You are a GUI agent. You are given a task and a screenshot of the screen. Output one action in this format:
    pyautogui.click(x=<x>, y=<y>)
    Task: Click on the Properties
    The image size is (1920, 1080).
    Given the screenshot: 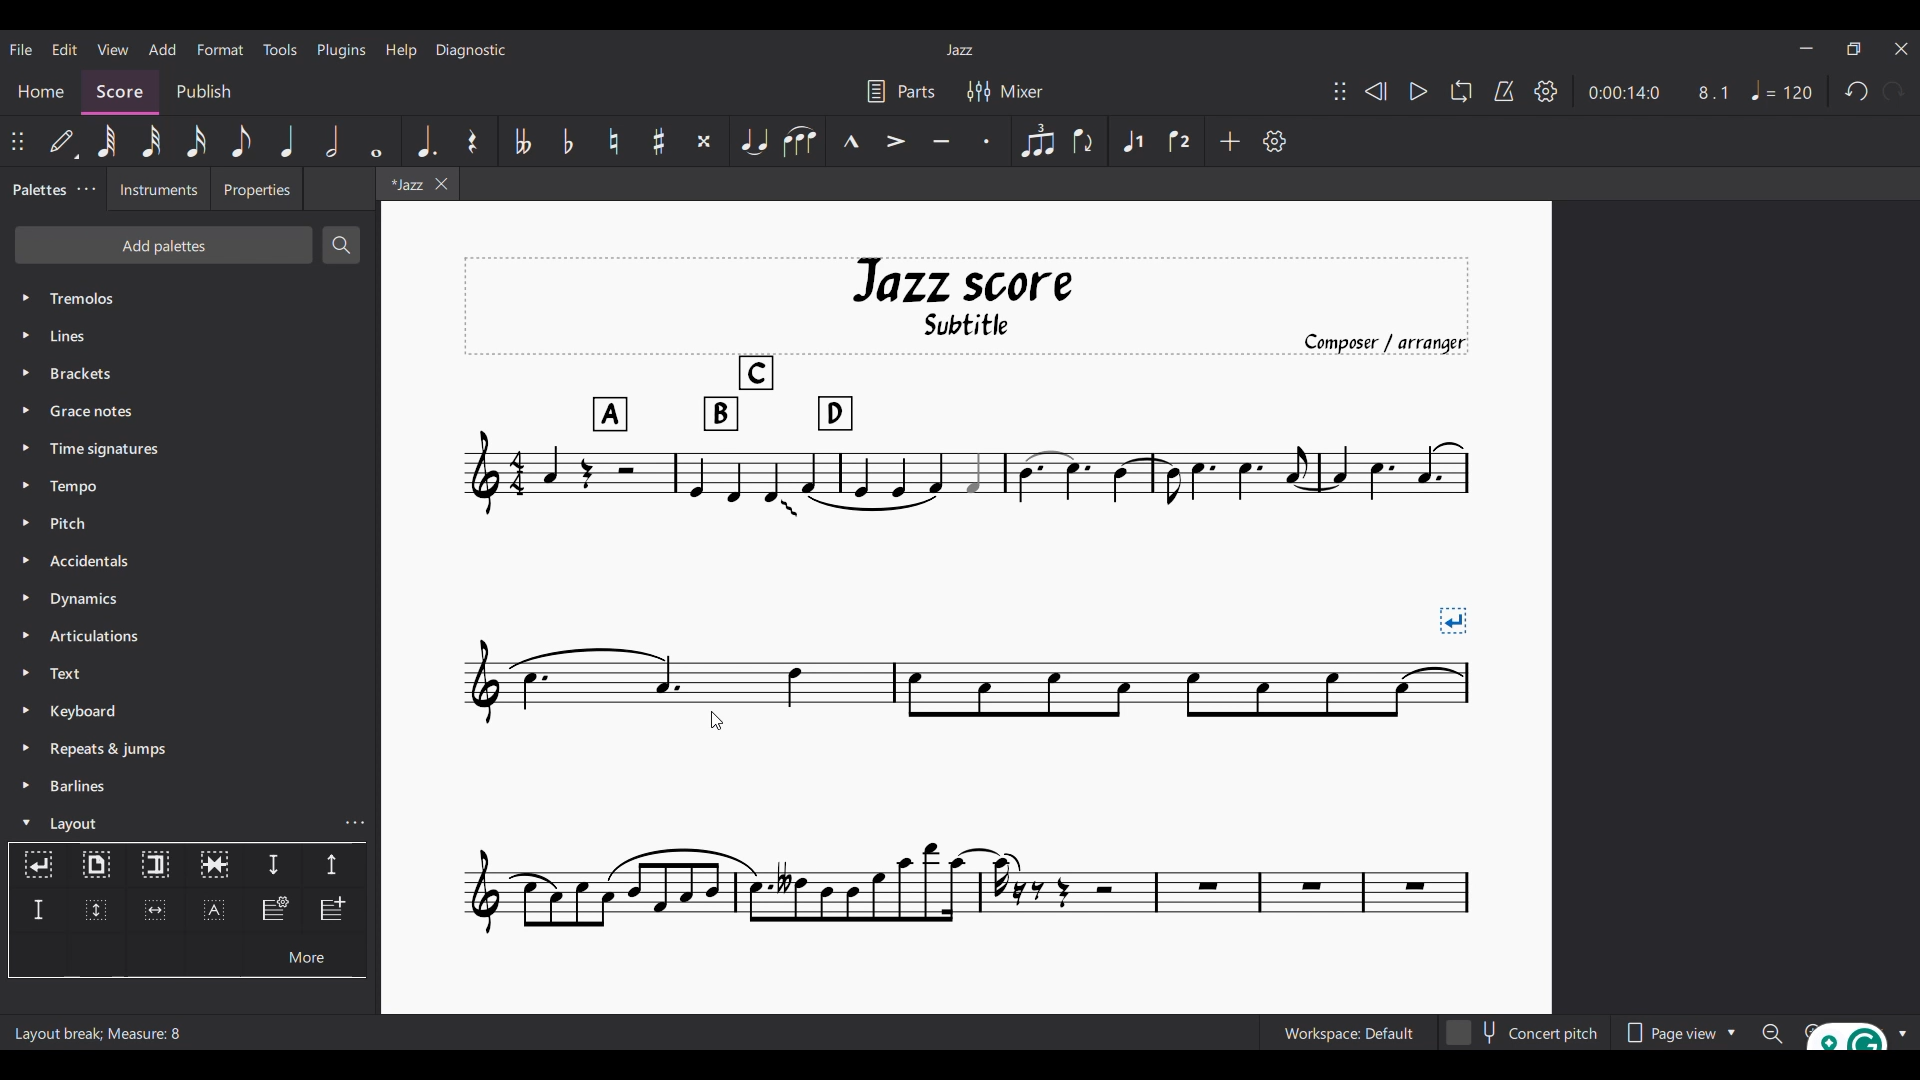 What is the action you would take?
    pyautogui.click(x=257, y=189)
    